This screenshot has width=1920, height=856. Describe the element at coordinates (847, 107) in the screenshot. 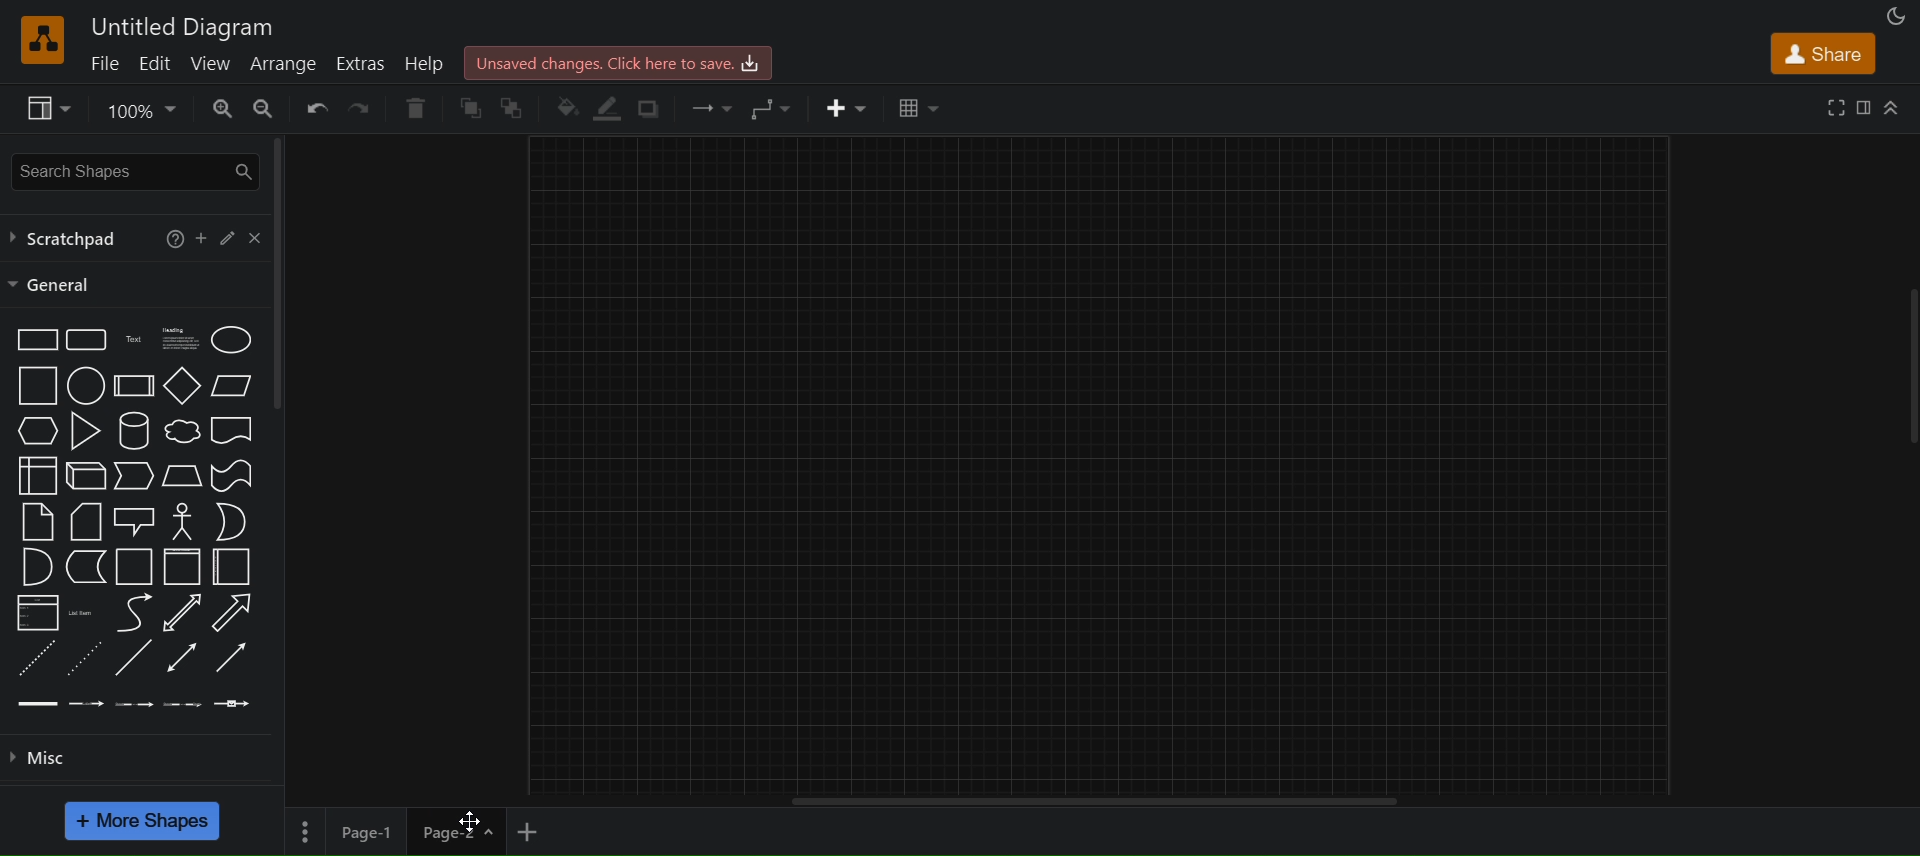

I see `insert` at that location.